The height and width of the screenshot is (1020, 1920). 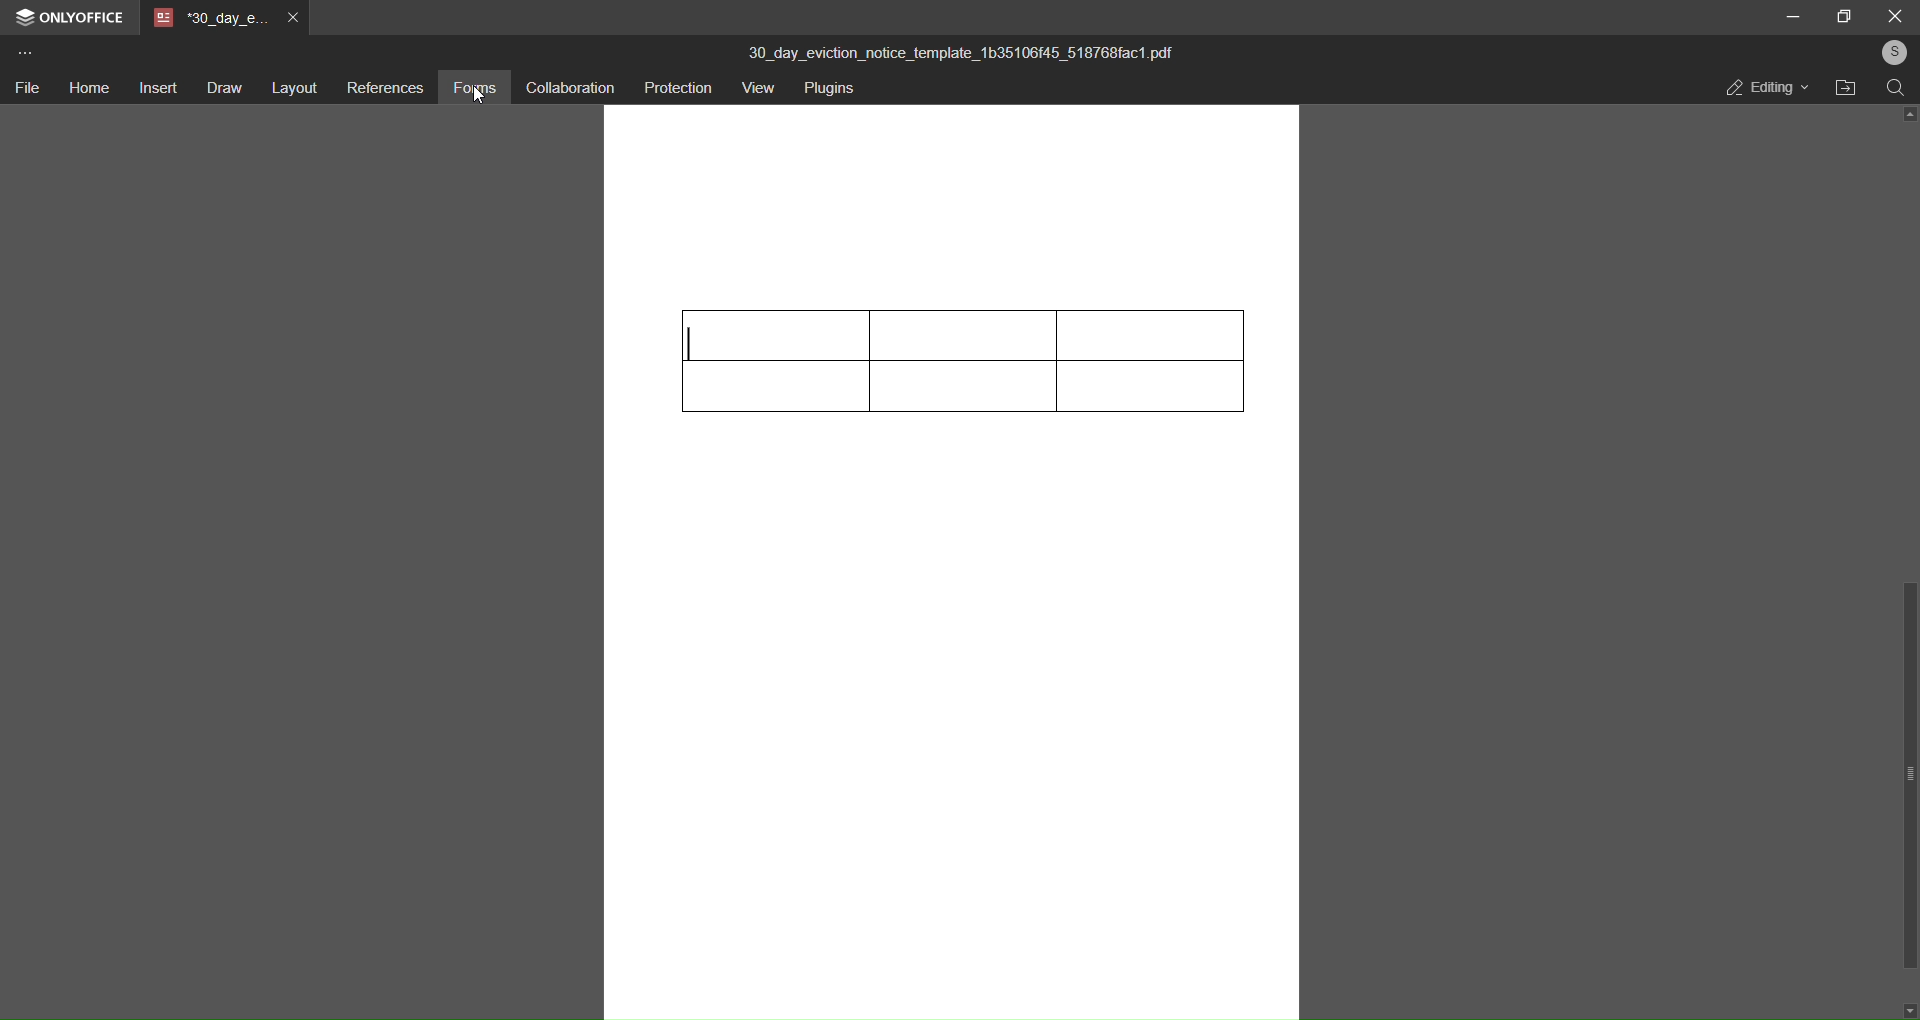 What do you see at coordinates (1795, 18) in the screenshot?
I see `minimize` at bounding box center [1795, 18].